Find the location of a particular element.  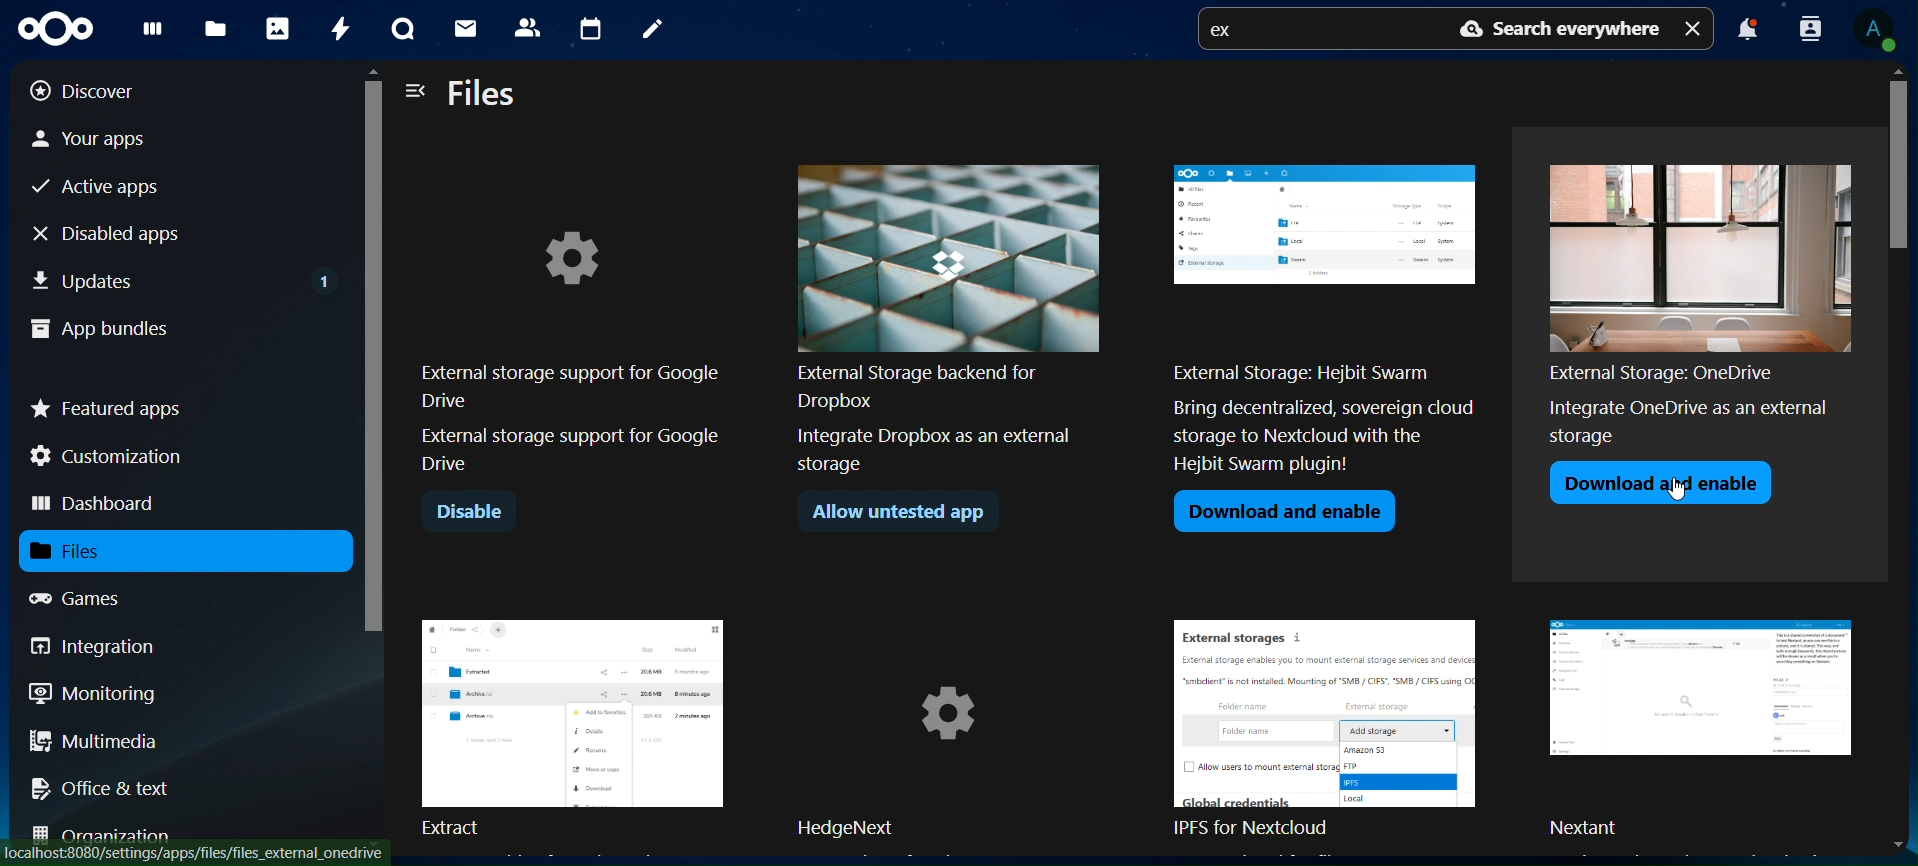

cursor is located at coordinates (1681, 491).